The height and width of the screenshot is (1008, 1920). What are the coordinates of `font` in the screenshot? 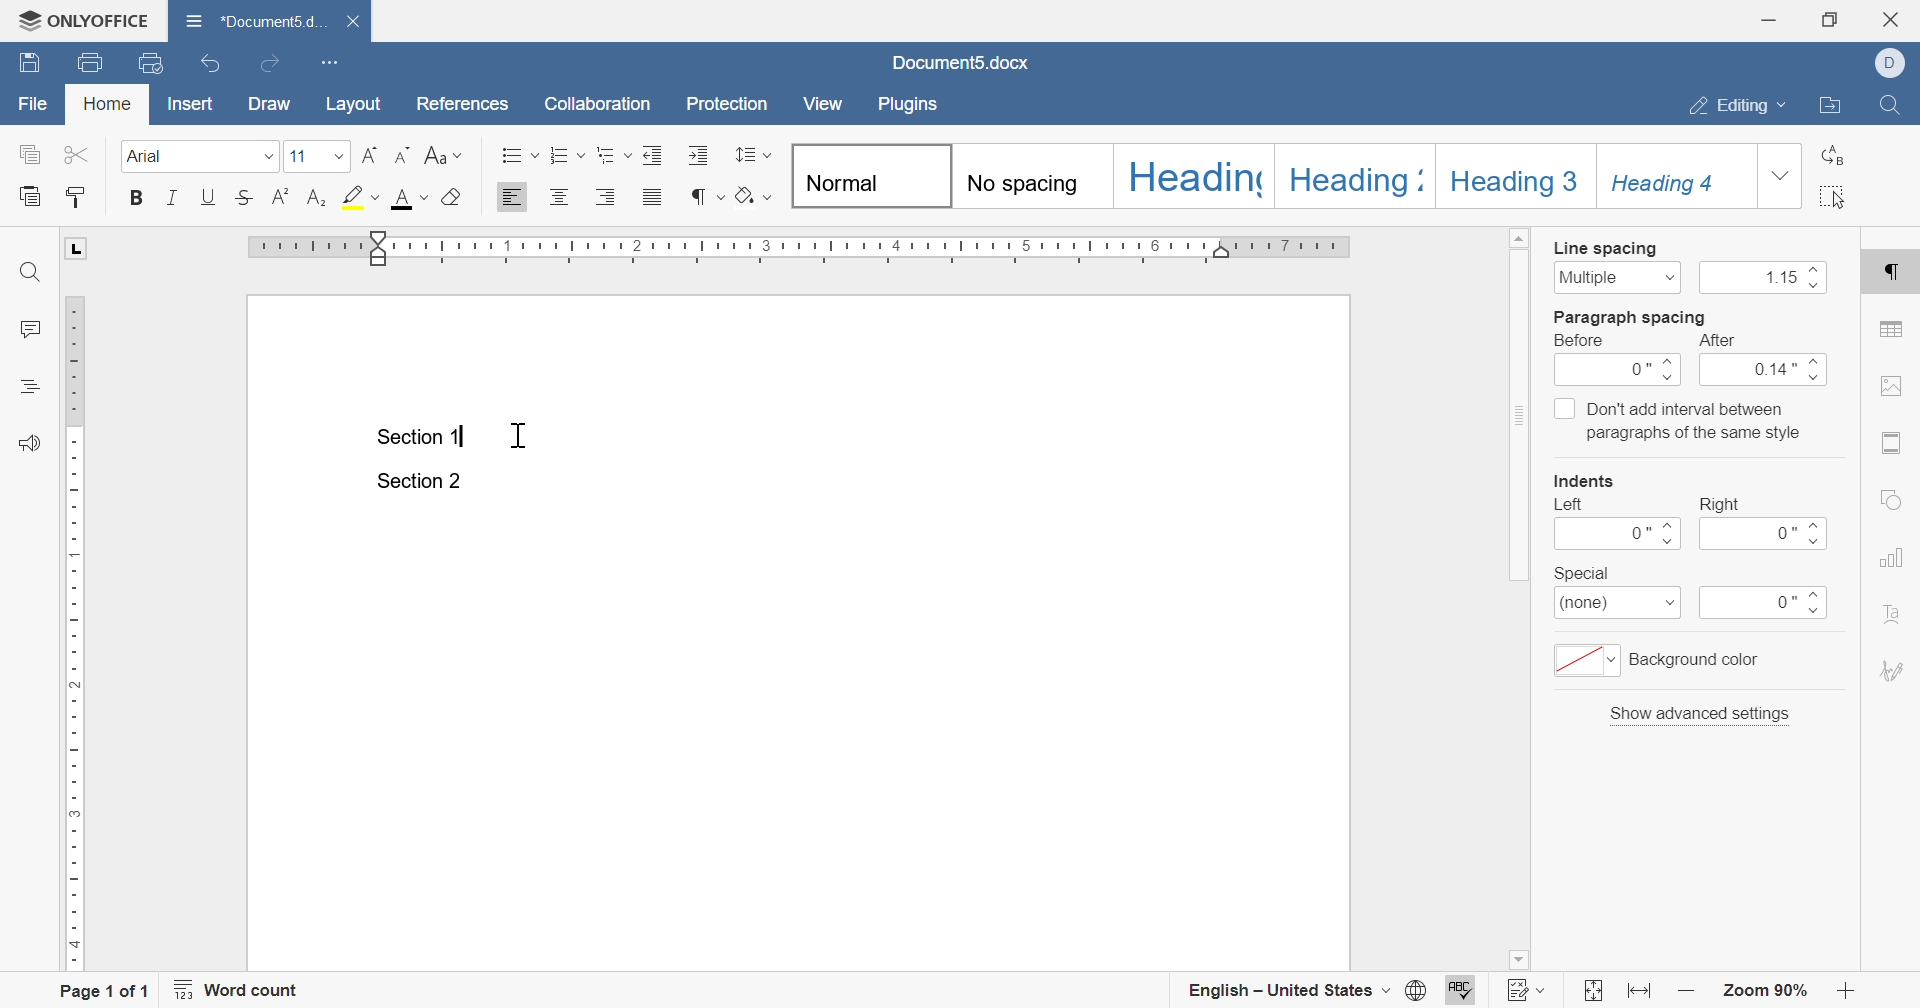 It's located at (150, 156).